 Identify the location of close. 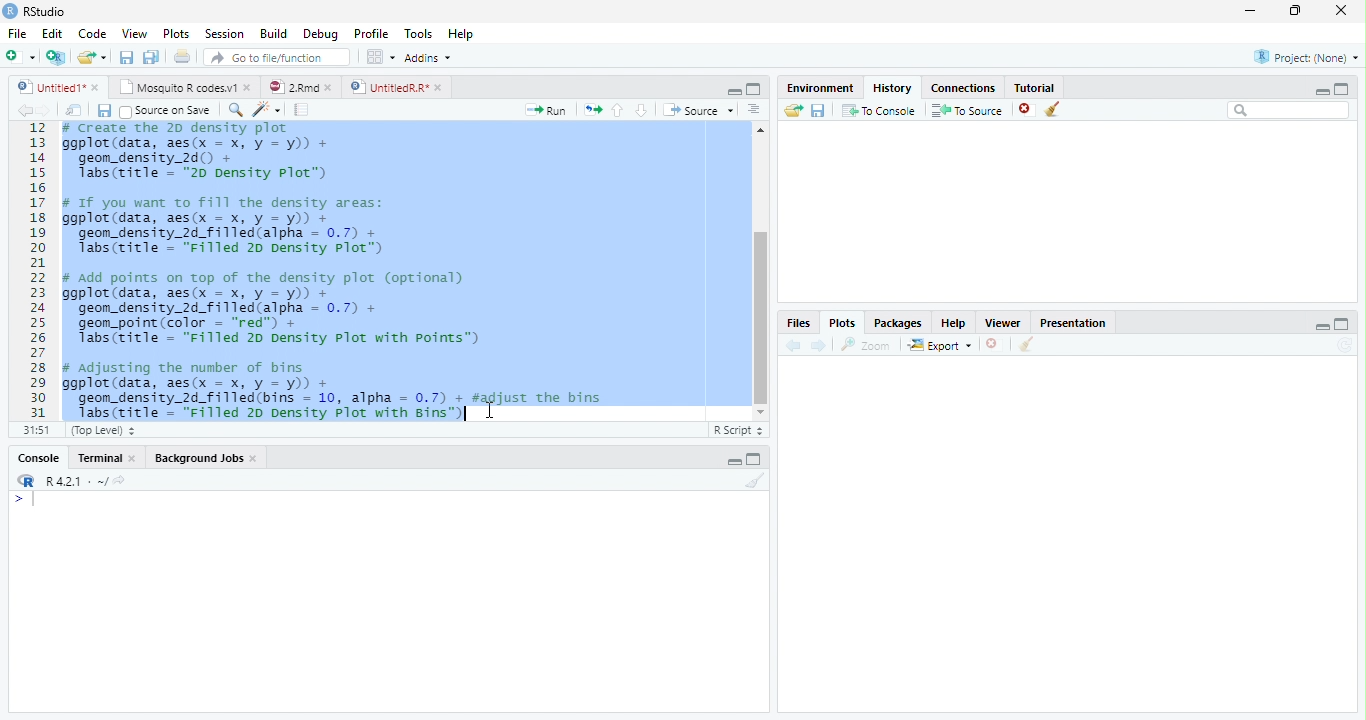
(97, 87).